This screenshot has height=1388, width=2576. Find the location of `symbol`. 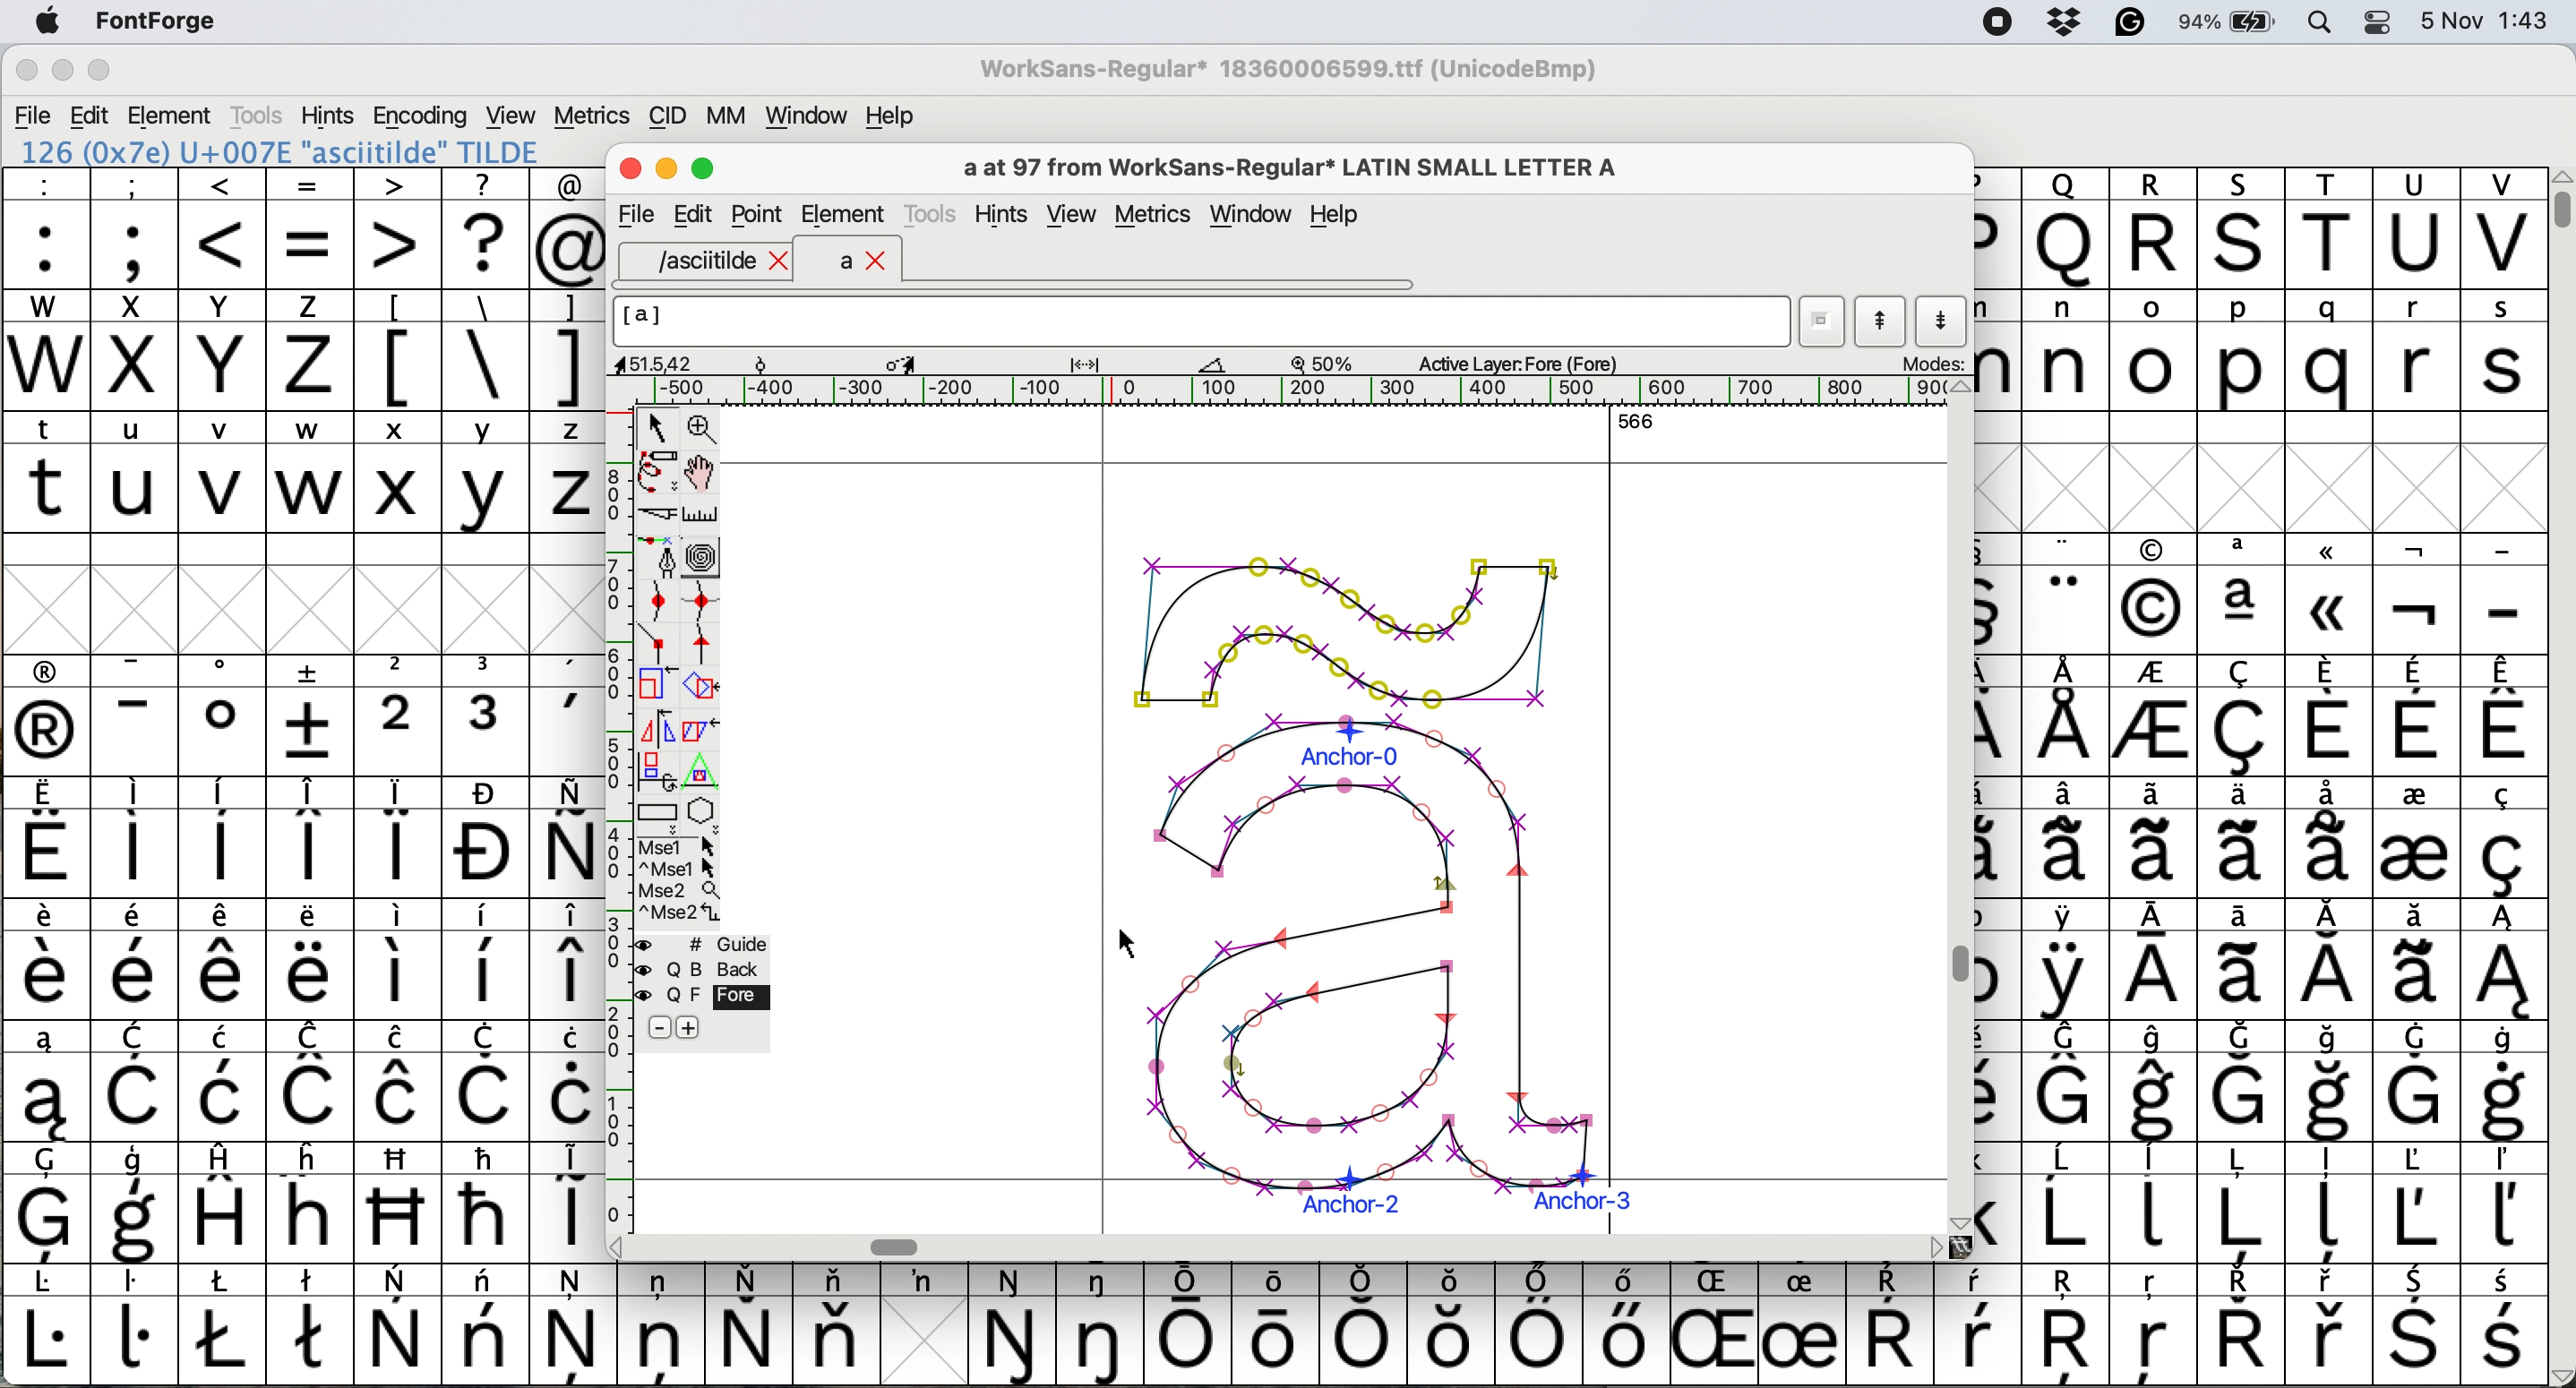

symbol is located at coordinates (225, 960).